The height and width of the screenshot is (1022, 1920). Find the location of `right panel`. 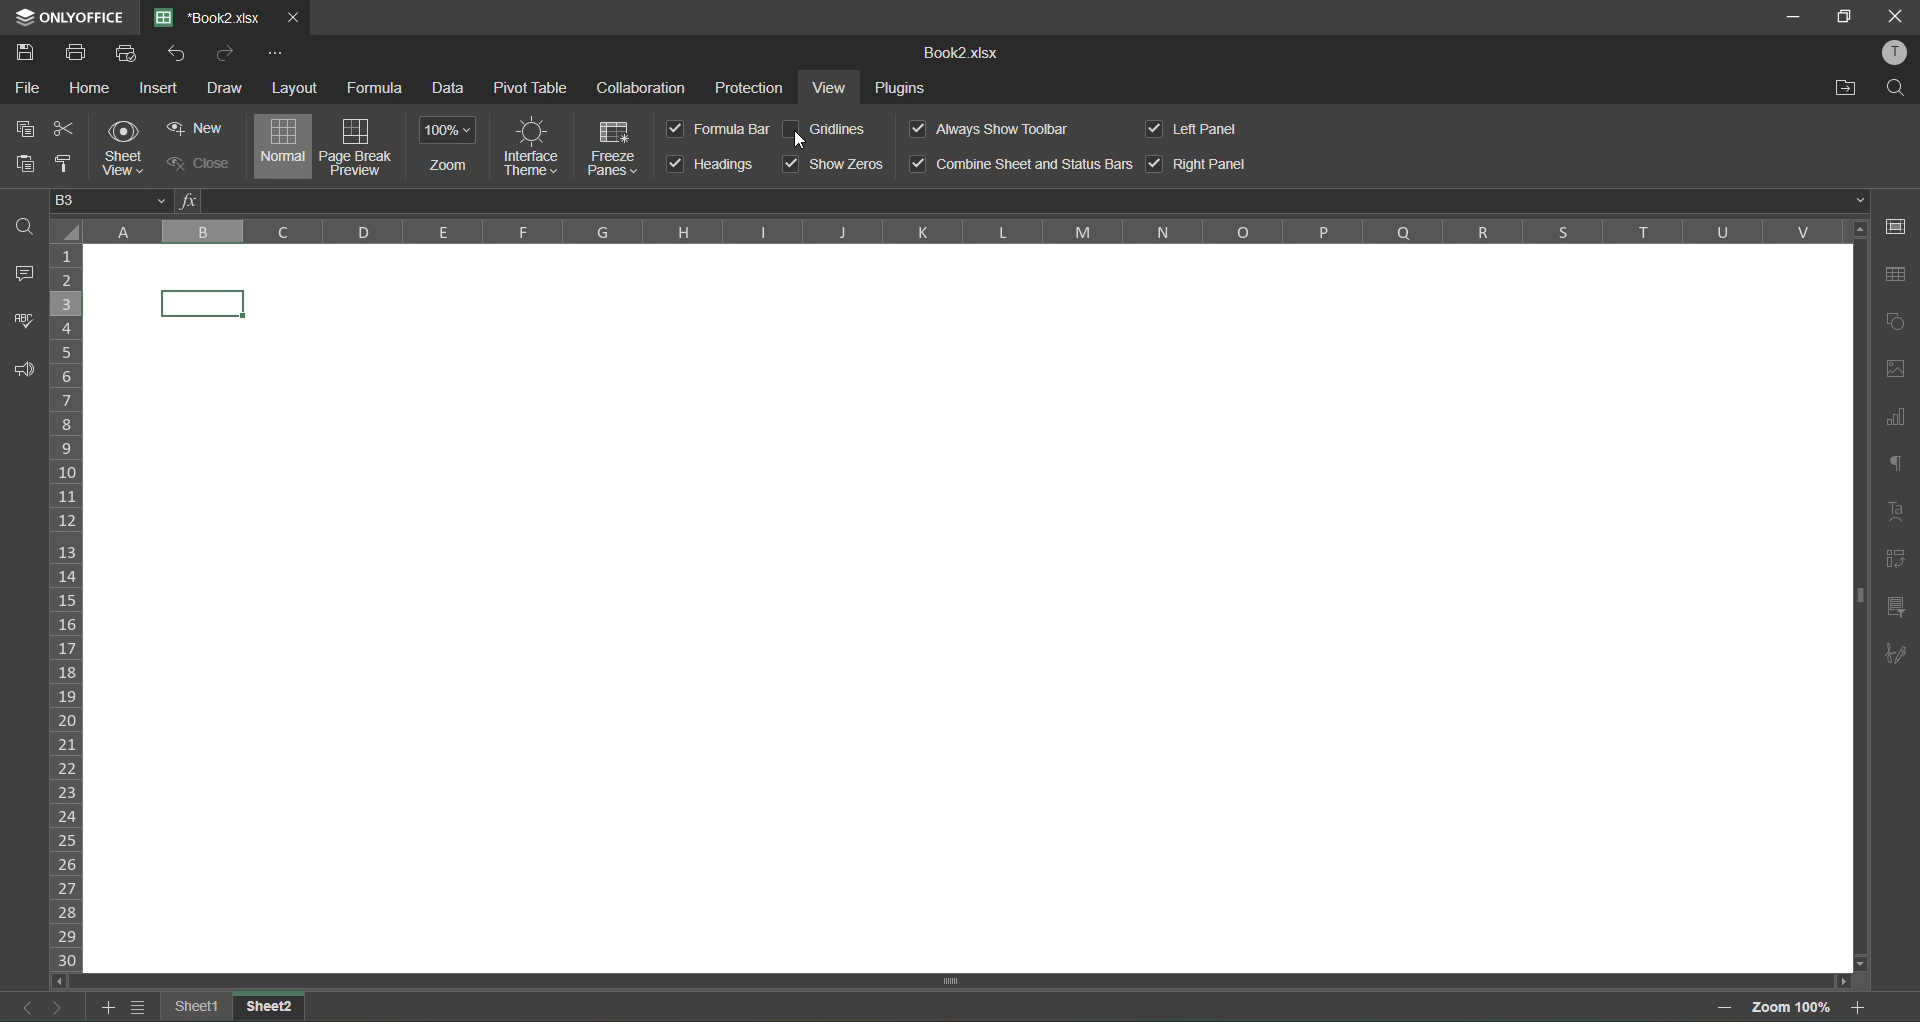

right panel is located at coordinates (1199, 161).